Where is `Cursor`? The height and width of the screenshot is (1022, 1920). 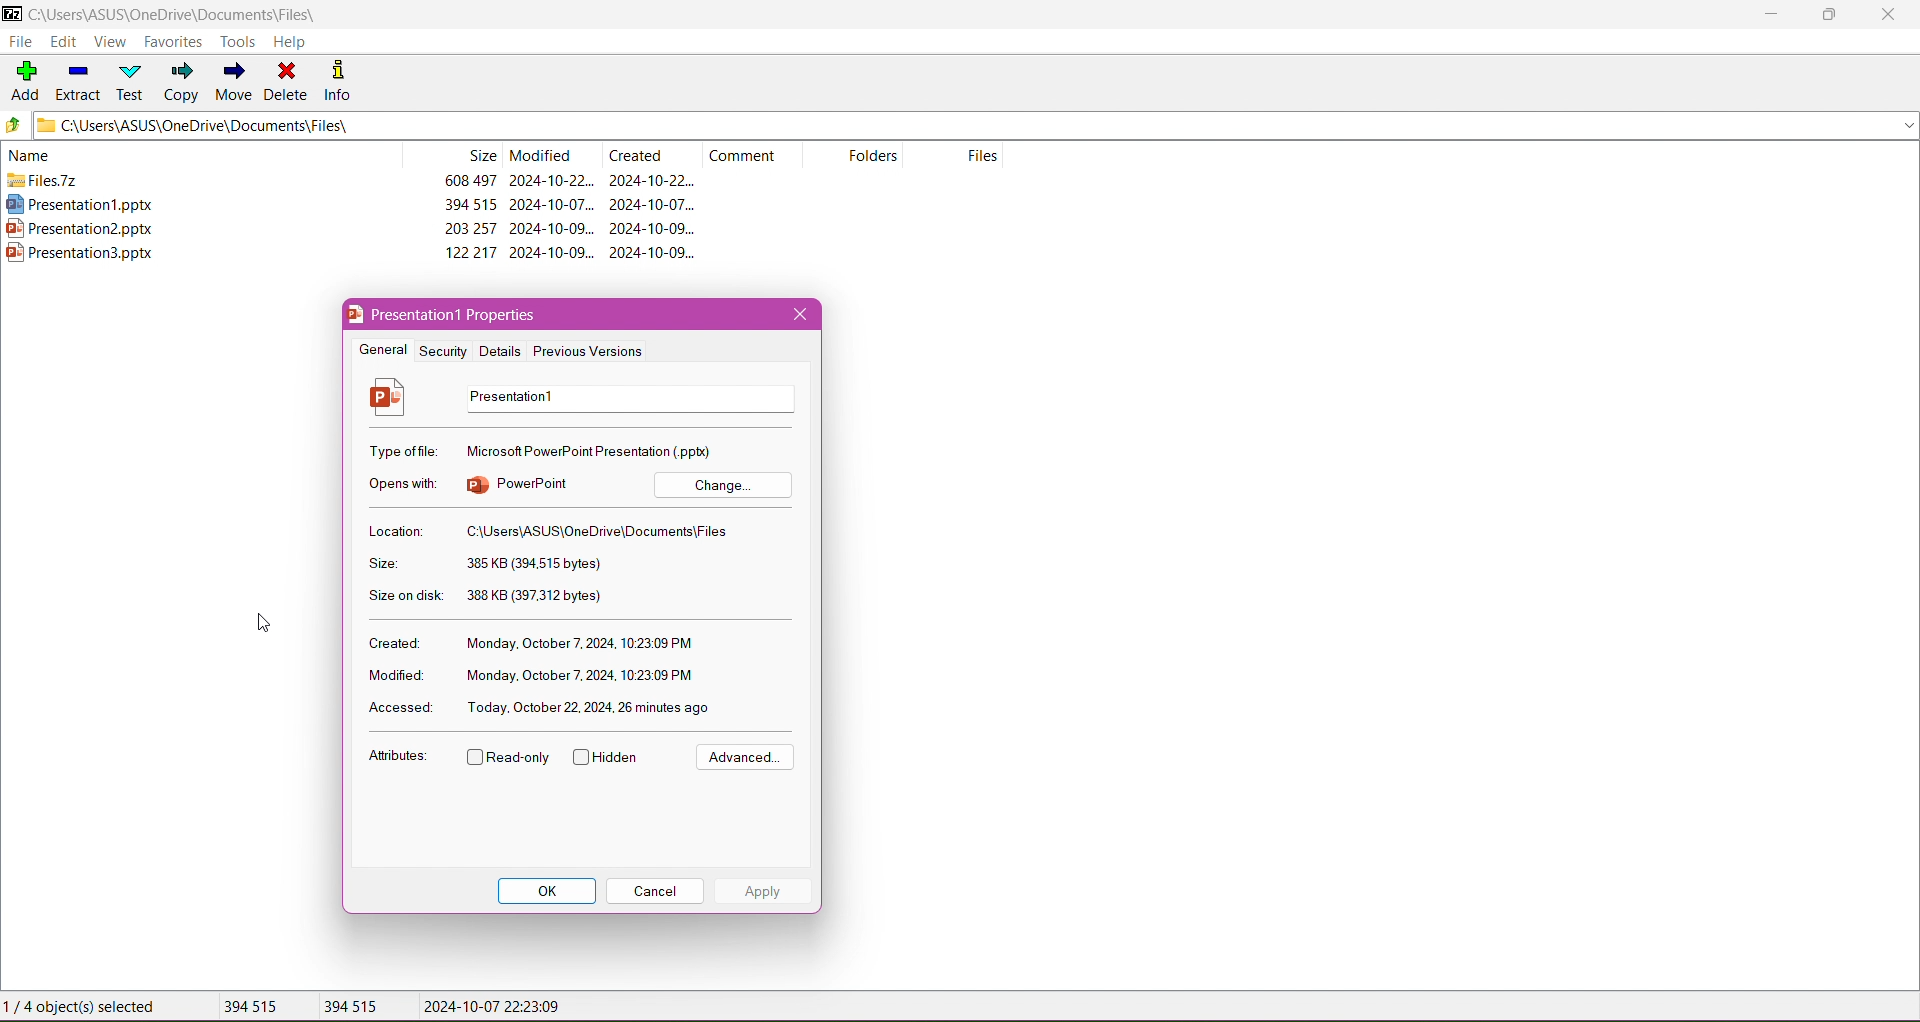 Cursor is located at coordinates (265, 625).